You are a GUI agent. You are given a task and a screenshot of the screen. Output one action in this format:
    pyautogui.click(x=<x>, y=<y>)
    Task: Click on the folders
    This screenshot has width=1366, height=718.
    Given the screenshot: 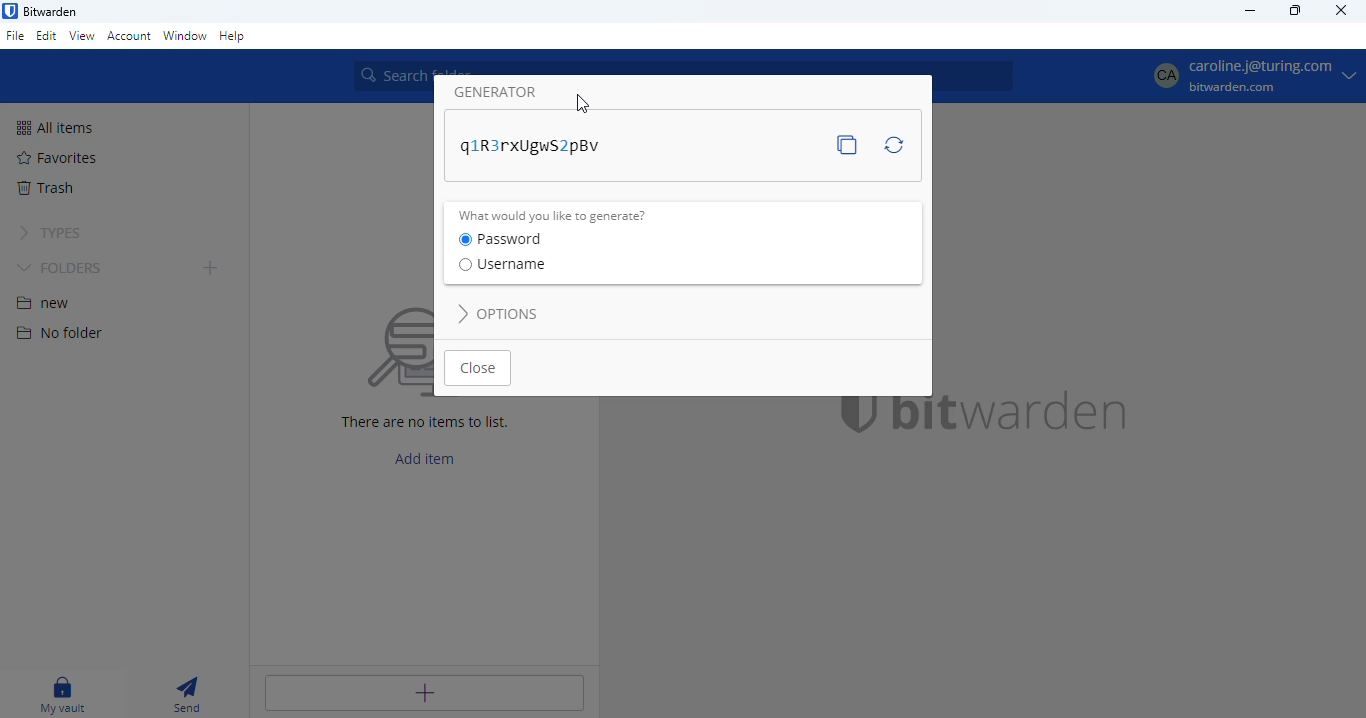 What is the action you would take?
    pyautogui.click(x=60, y=268)
    